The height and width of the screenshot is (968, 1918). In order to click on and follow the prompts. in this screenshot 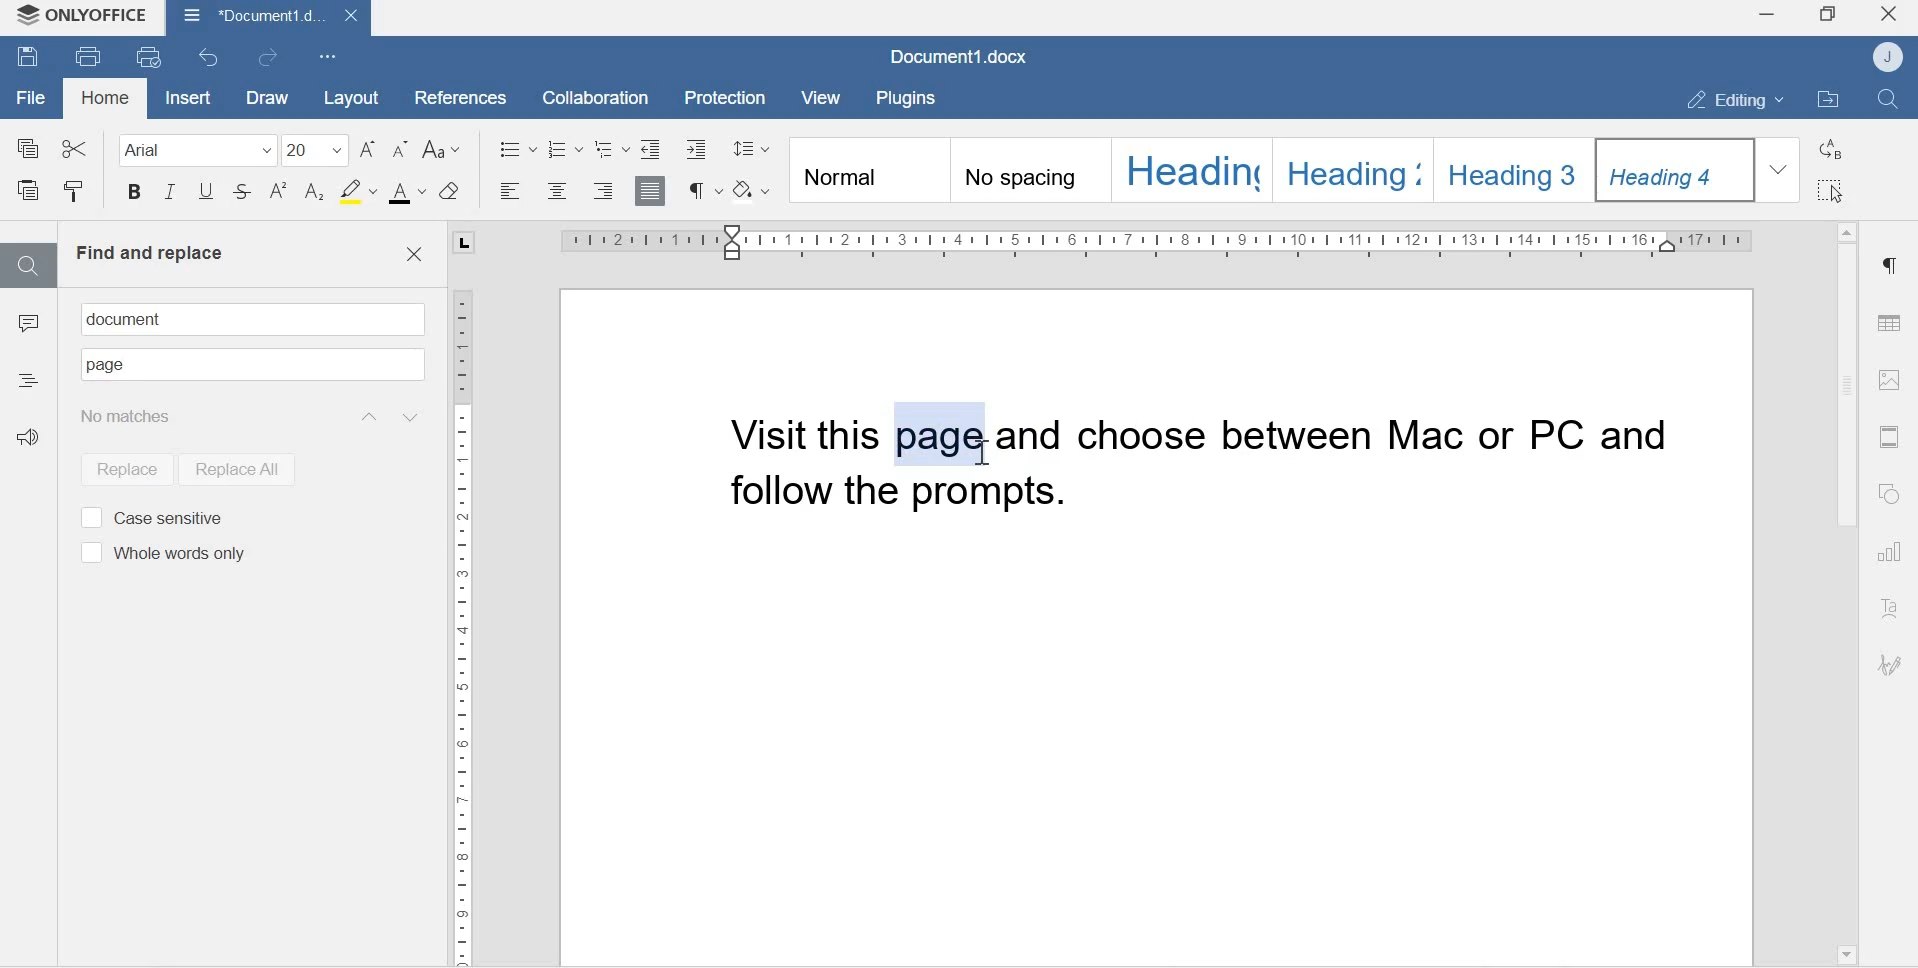, I will do `click(958, 499)`.